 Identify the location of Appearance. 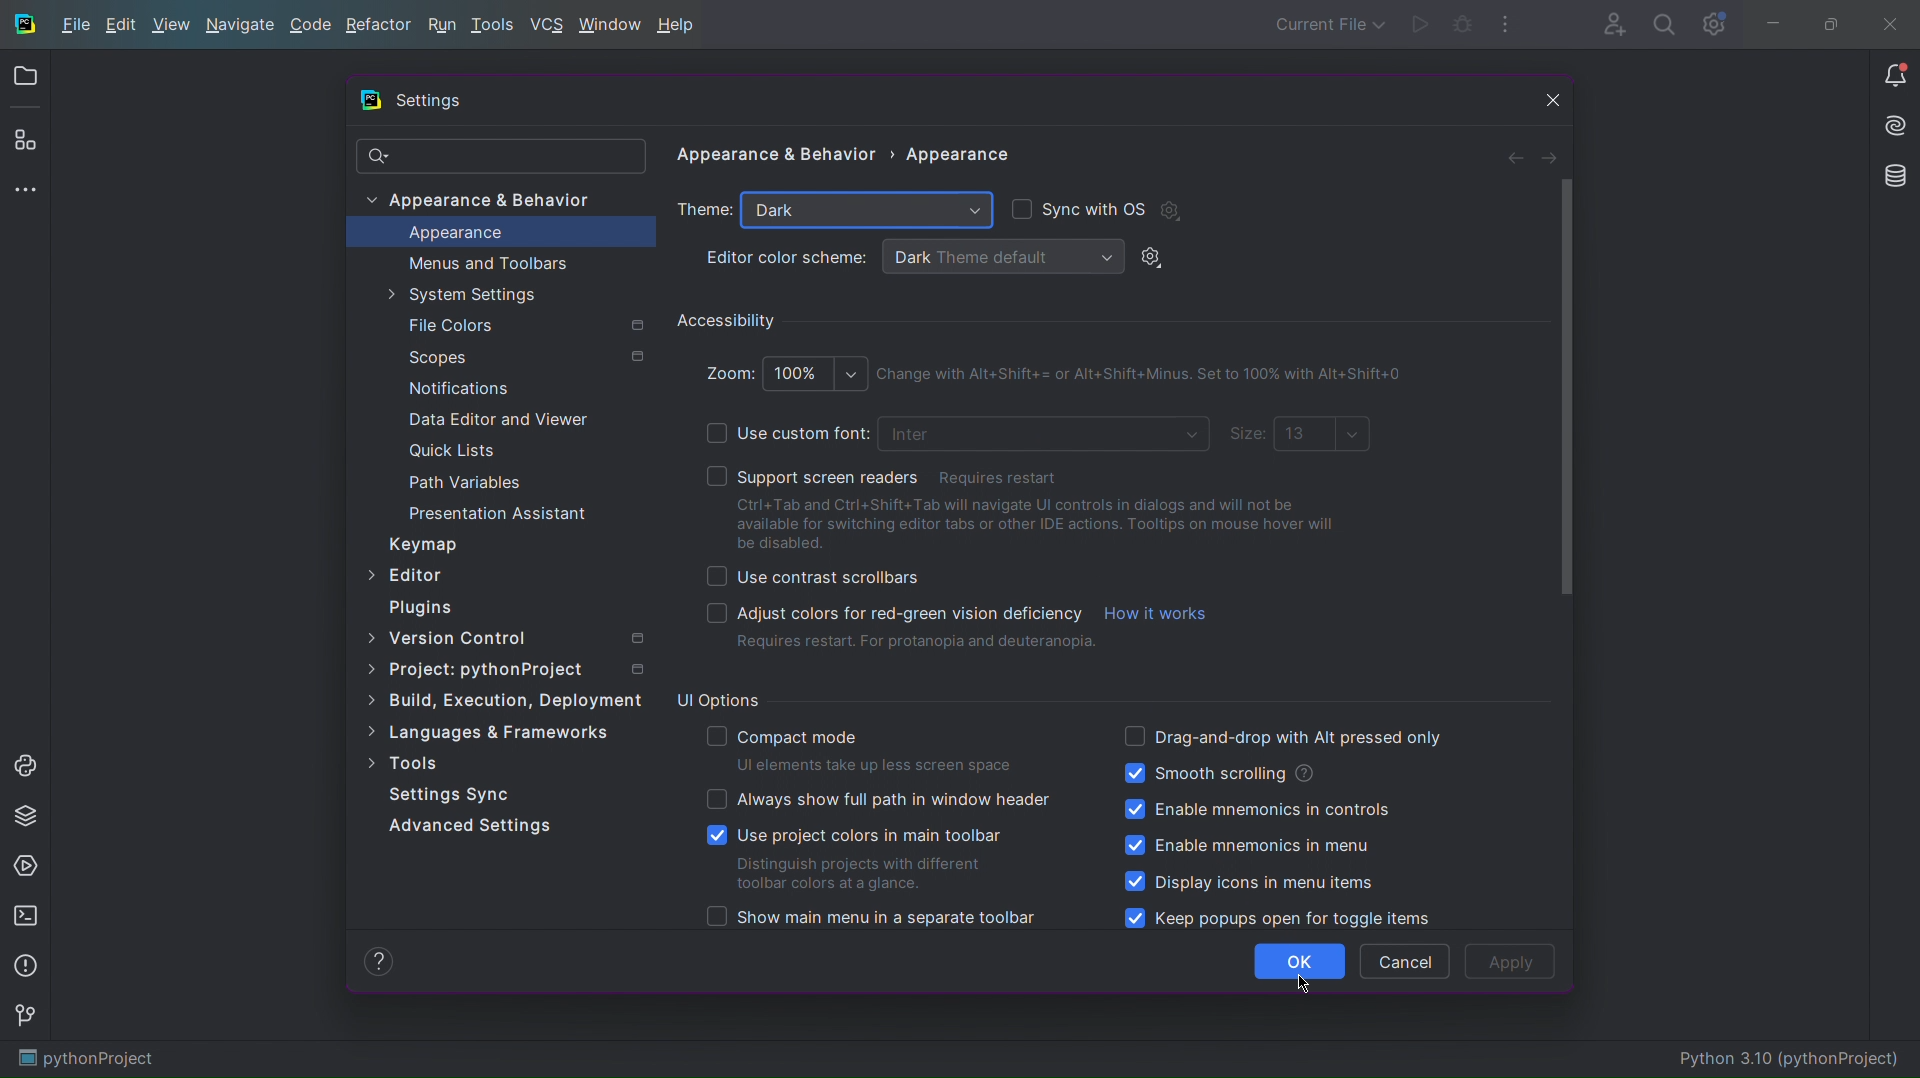
(455, 233).